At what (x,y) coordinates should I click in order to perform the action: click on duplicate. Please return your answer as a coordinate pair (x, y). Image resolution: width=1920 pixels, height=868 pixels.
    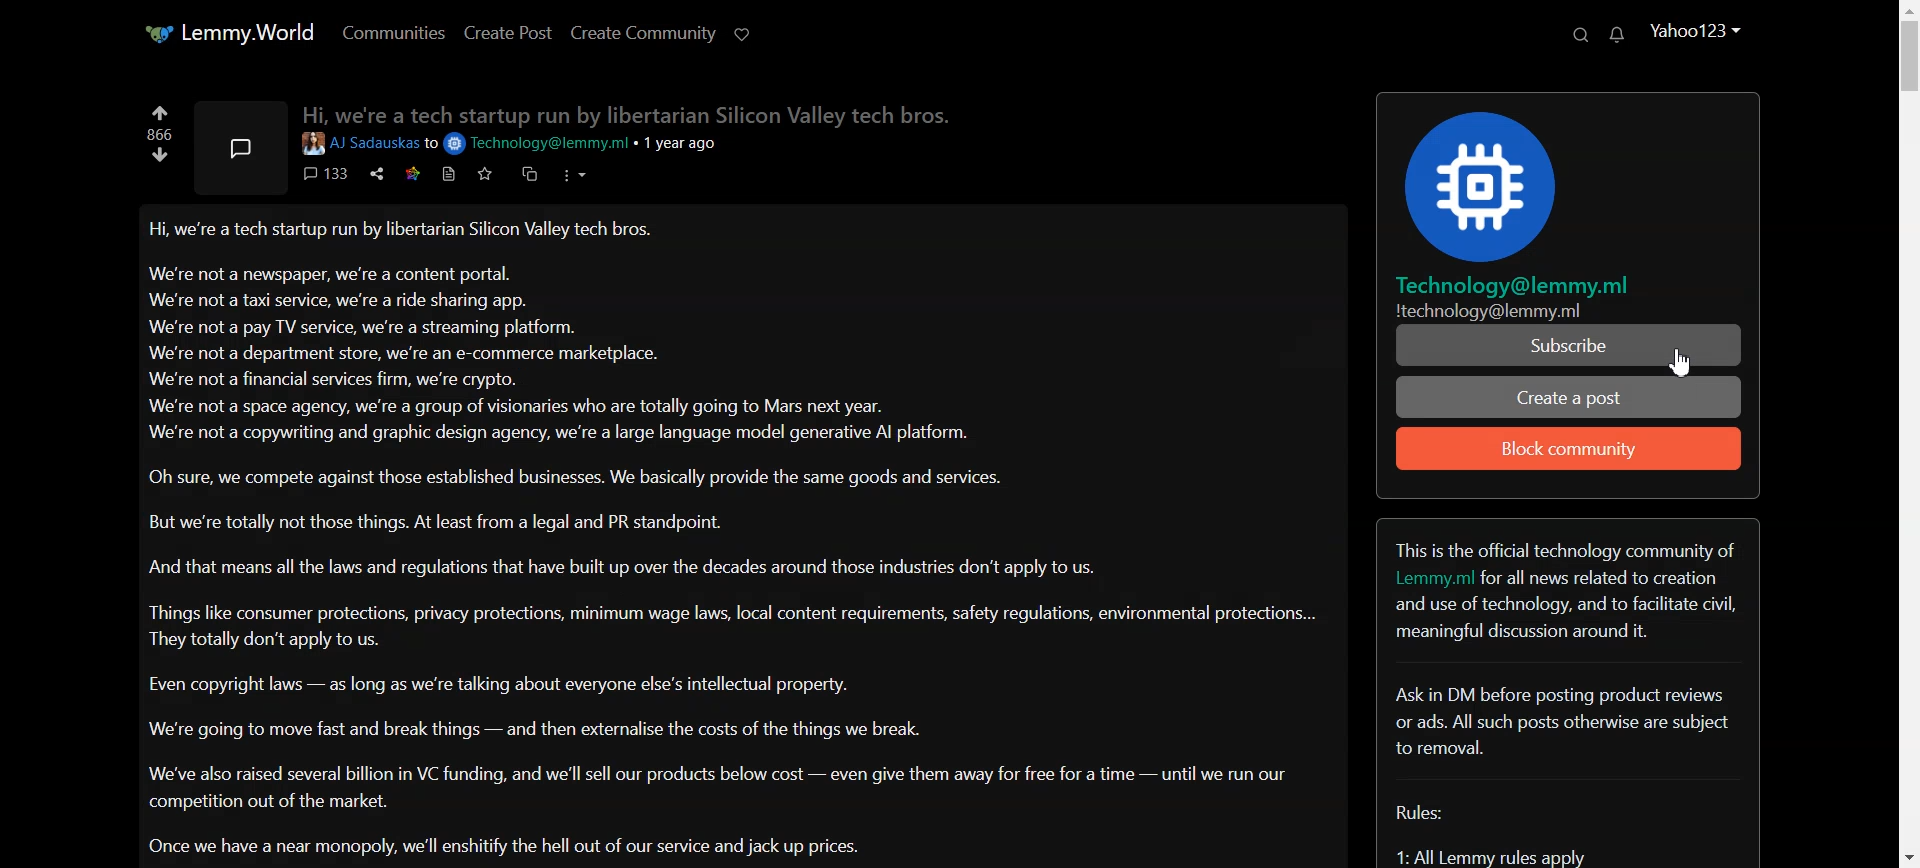
    Looking at the image, I should click on (528, 175).